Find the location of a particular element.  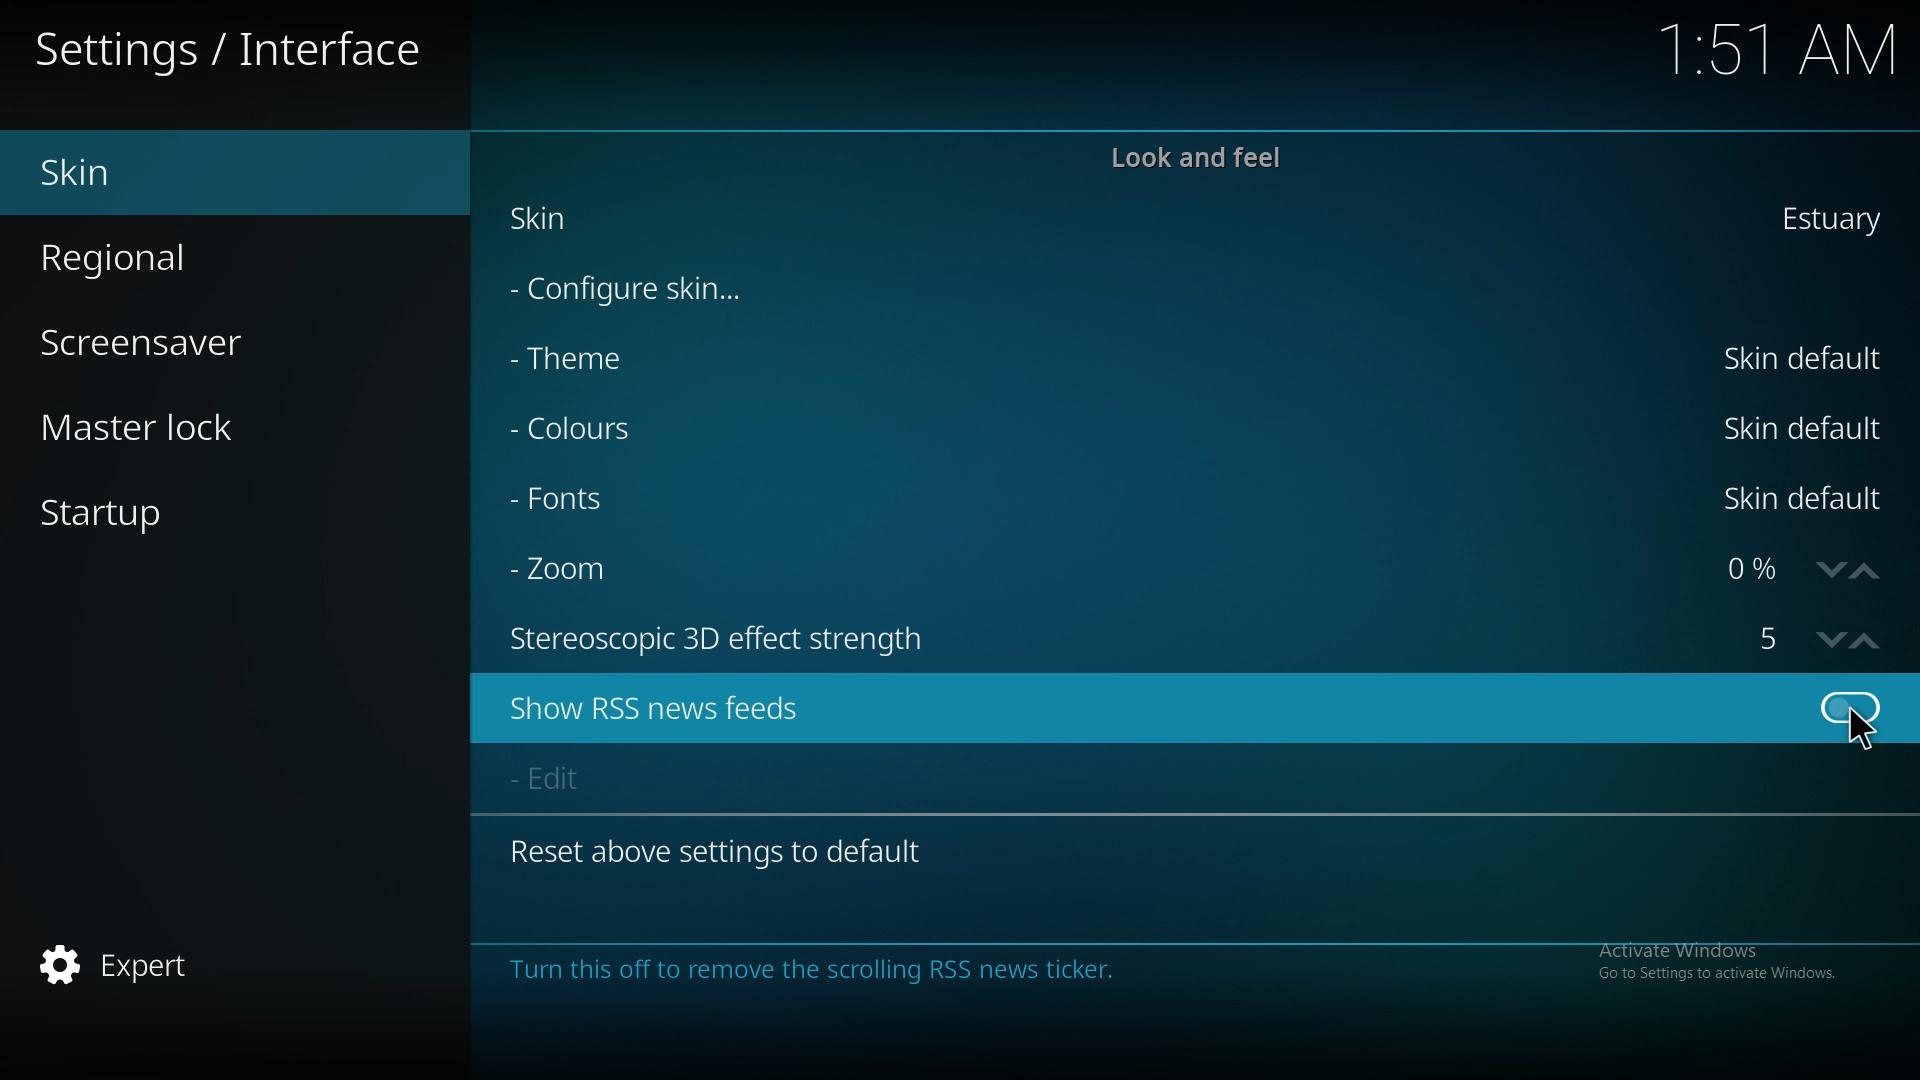

skin default is located at coordinates (1807, 499).